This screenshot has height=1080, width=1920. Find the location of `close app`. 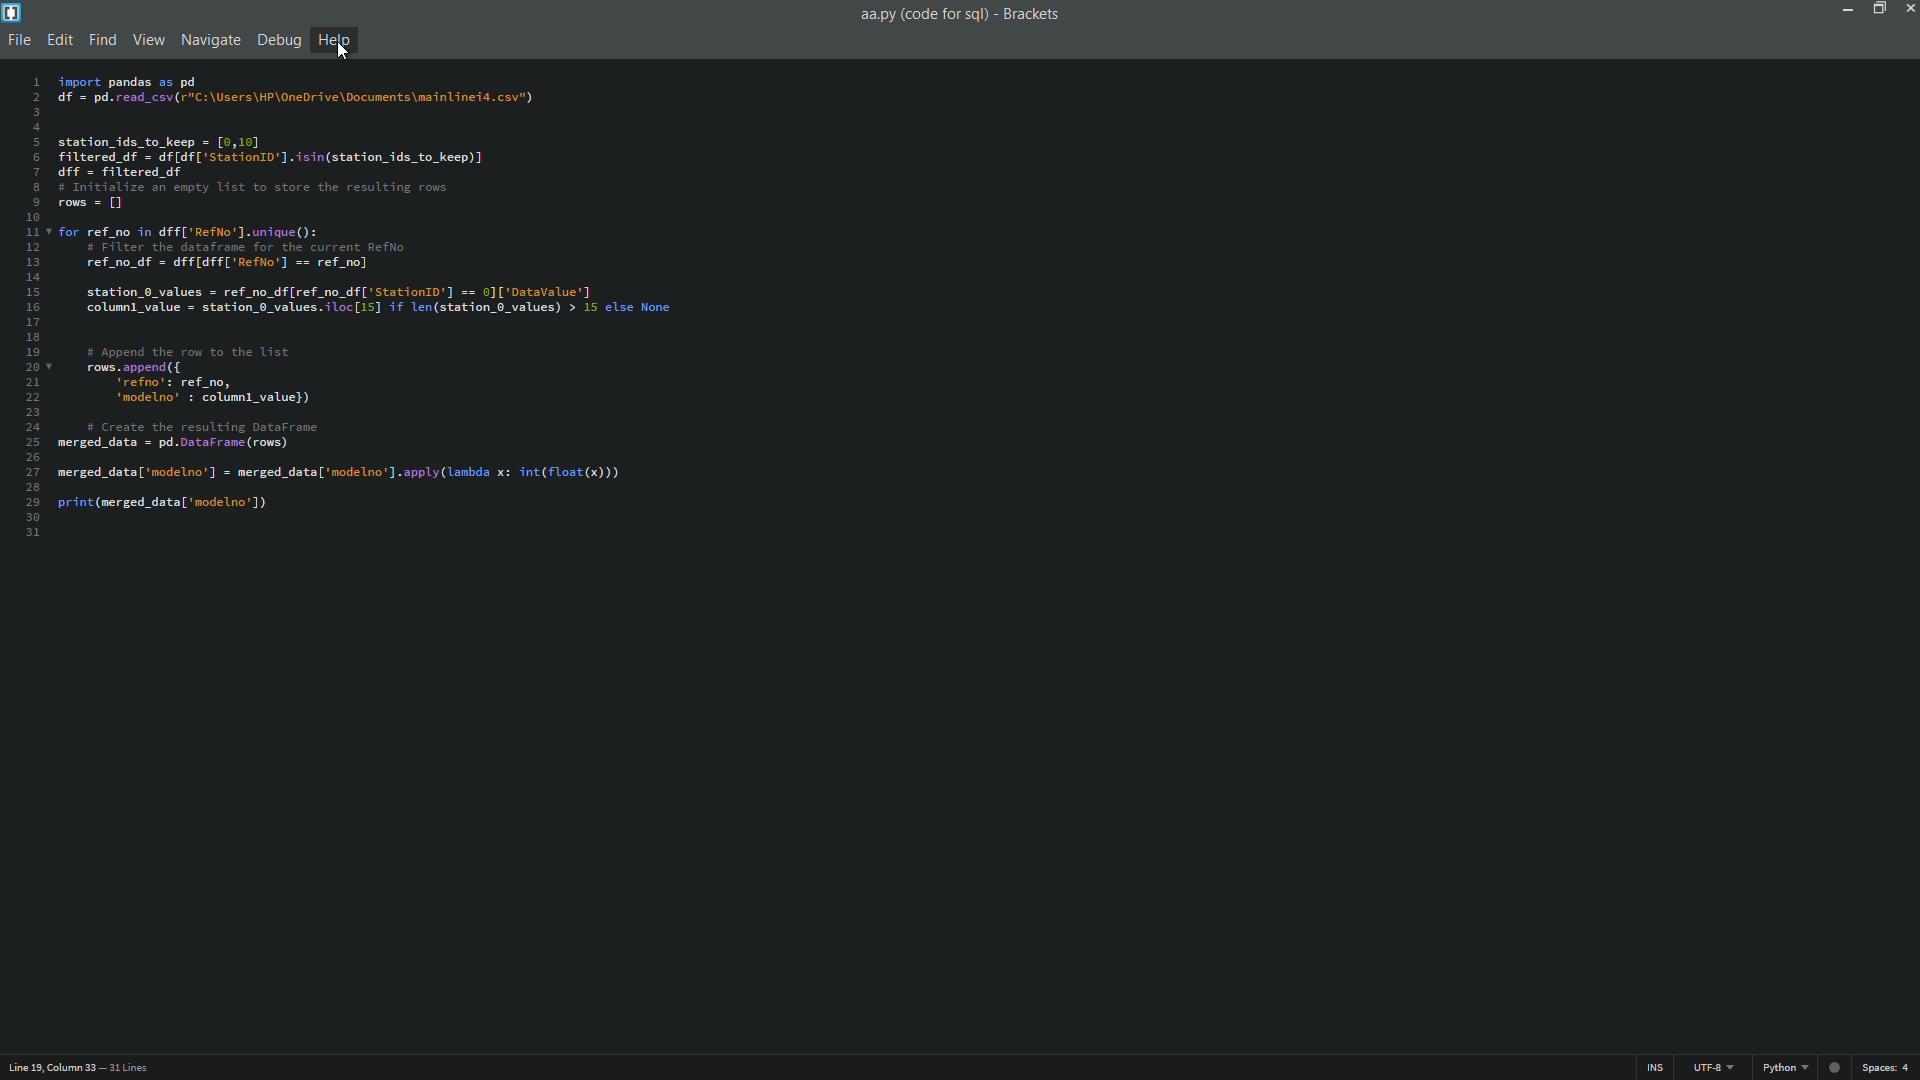

close app is located at coordinates (1908, 9).